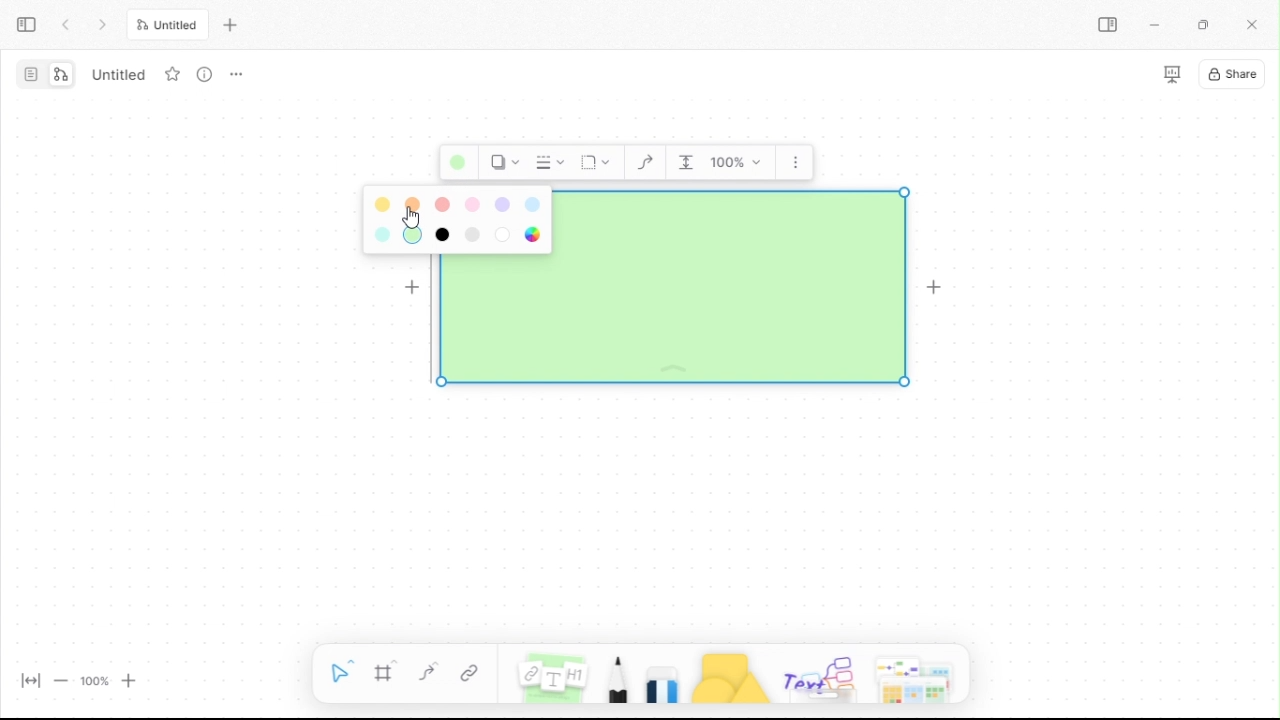  Describe the element at coordinates (455, 221) in the screenshot. I see `Colour palette` at that location.